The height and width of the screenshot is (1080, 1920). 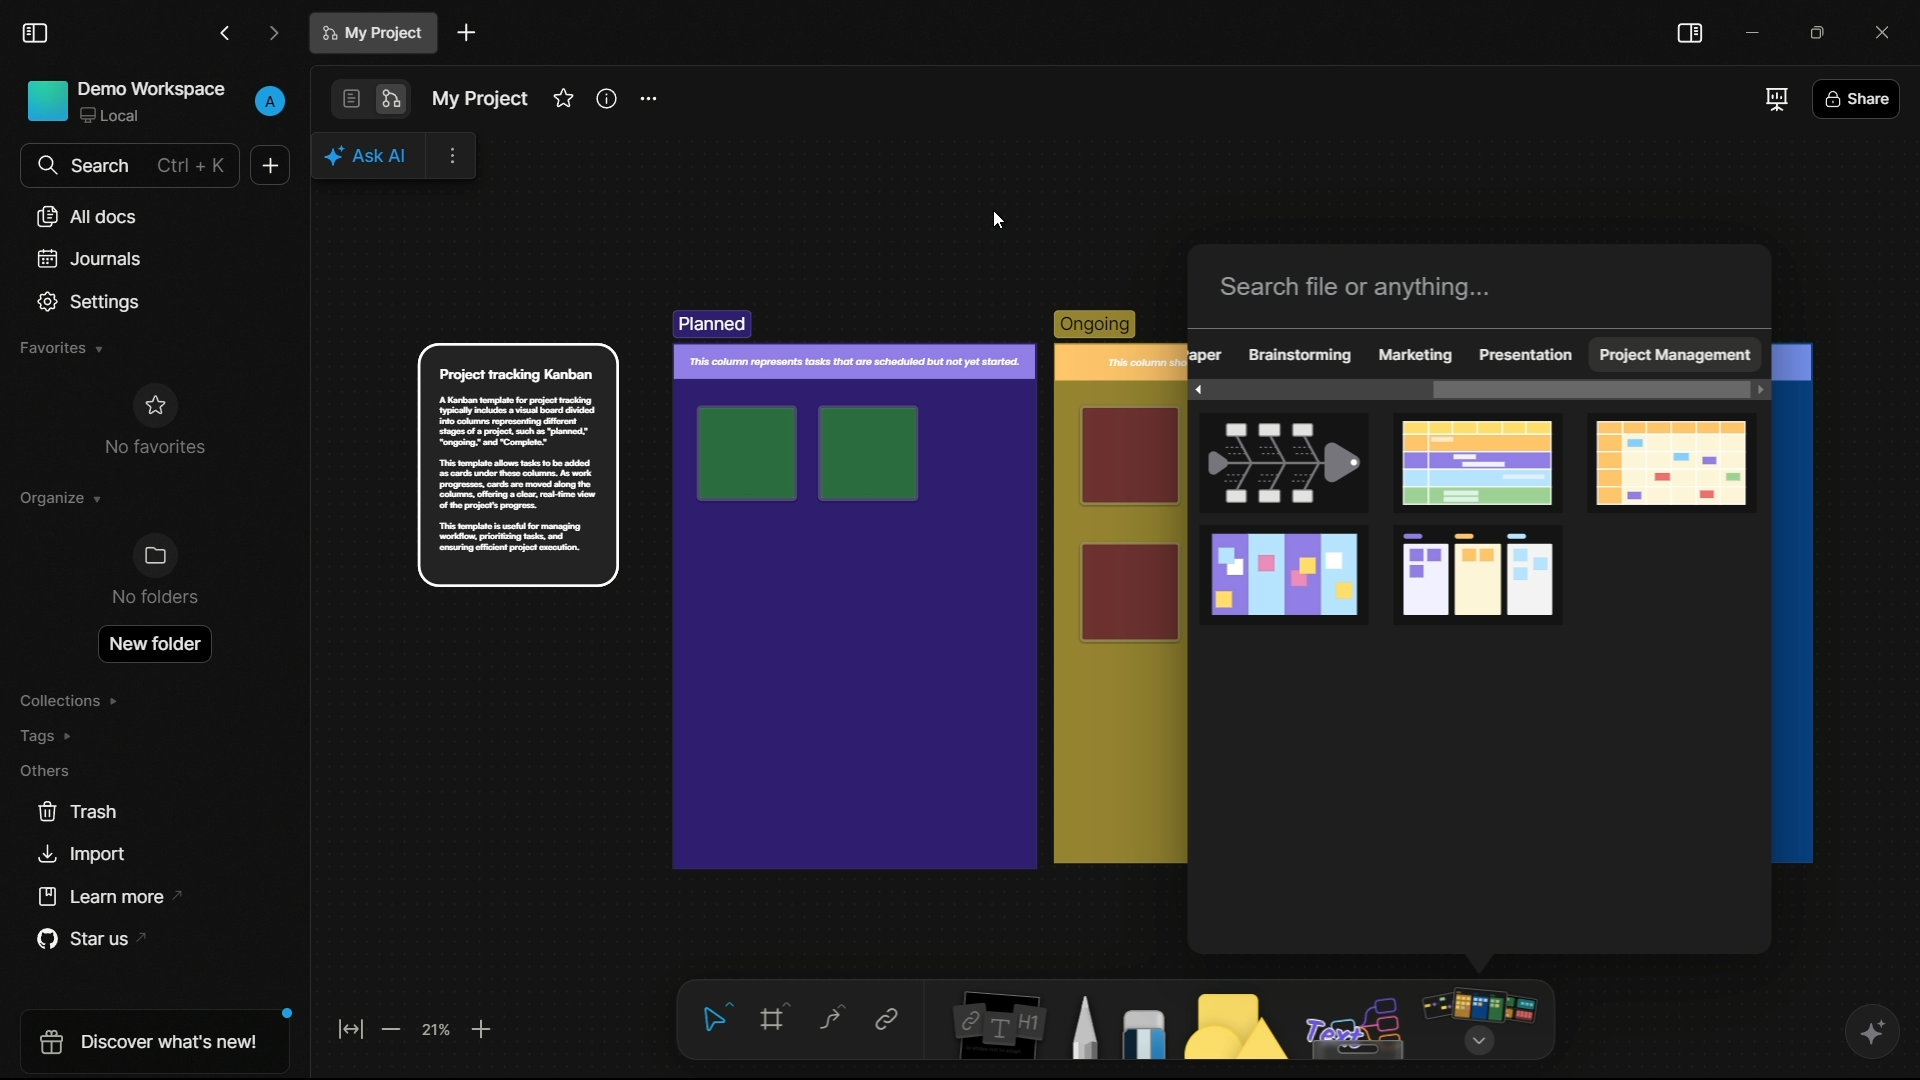 What do you see at coordinates (370, 155) in the screenshot?
I see `ai assistant pop up` at bounding box center [370, 155].